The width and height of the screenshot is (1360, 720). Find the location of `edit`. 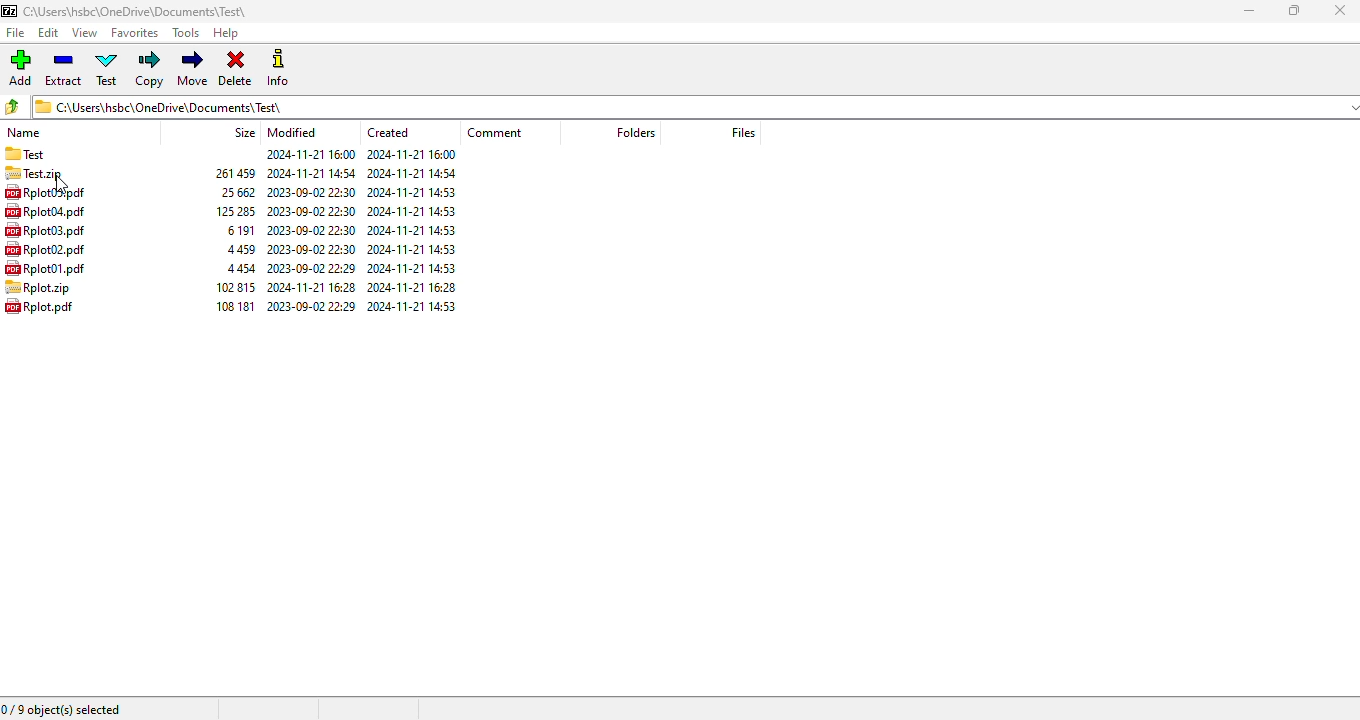

edit is located at coordinates (48, 32).